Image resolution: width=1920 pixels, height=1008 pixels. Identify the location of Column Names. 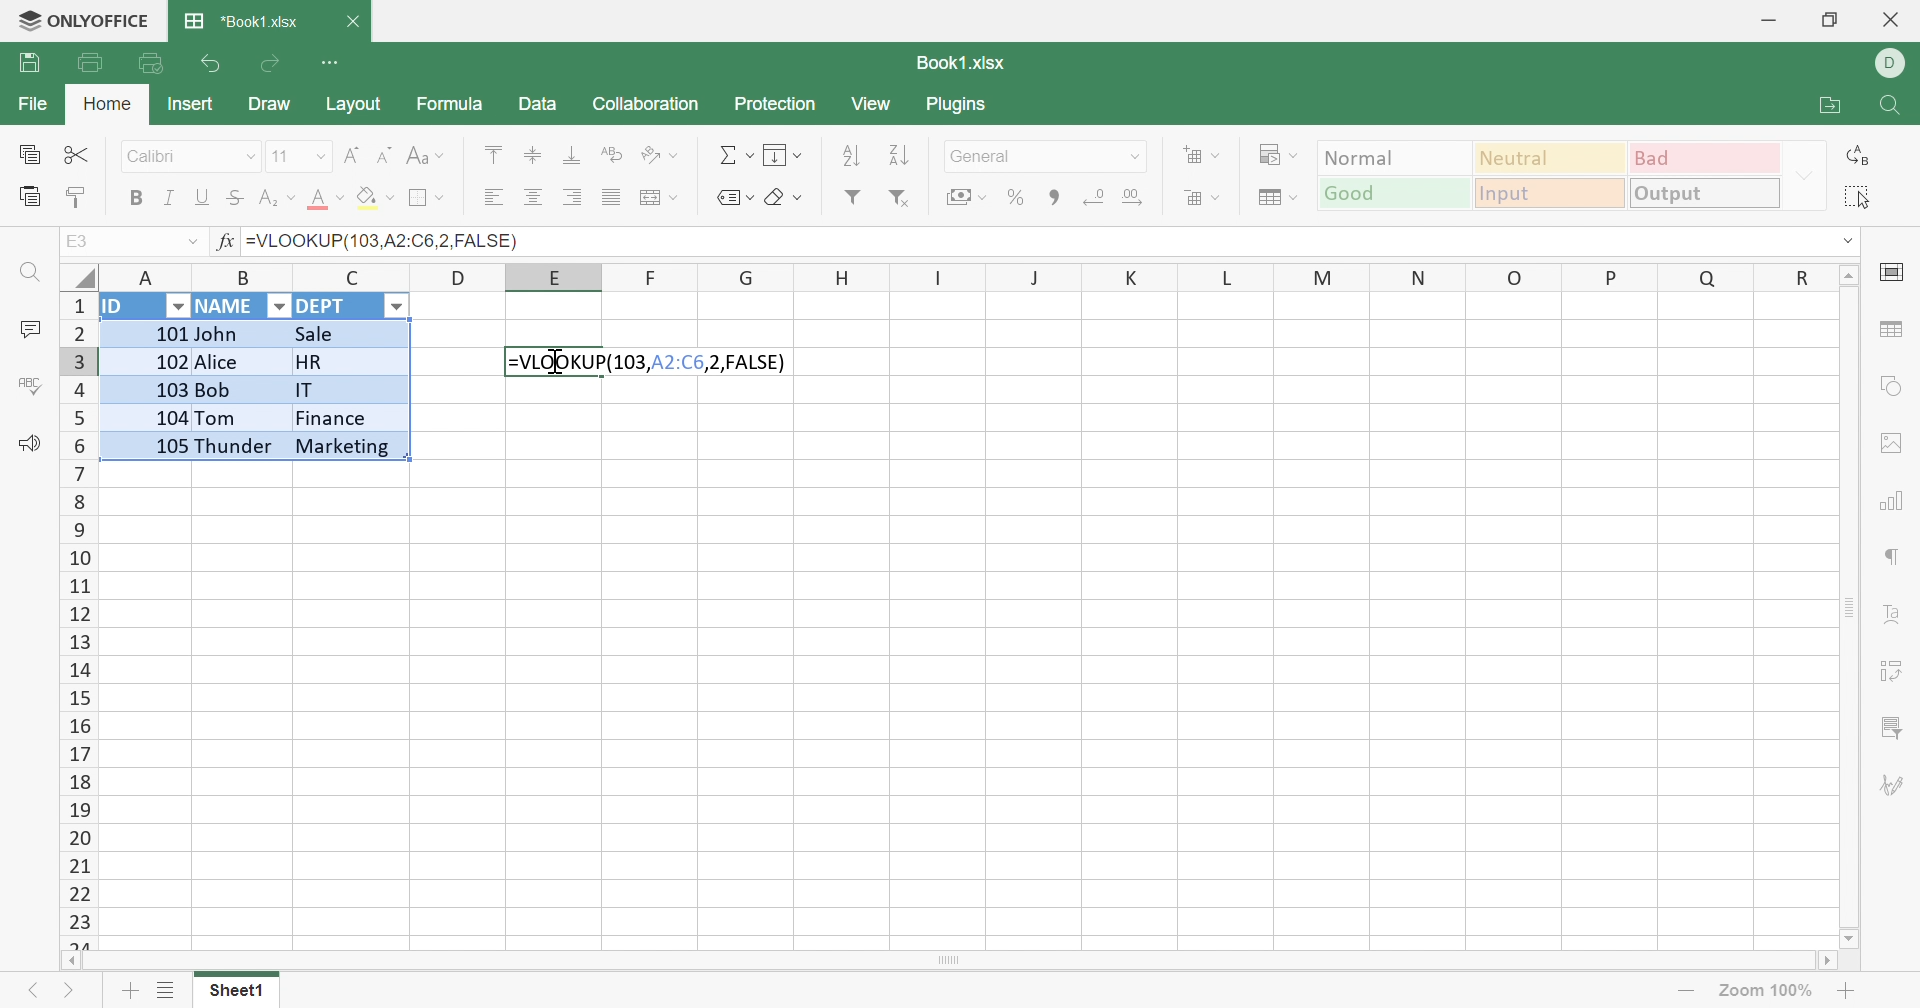
(964, 276).